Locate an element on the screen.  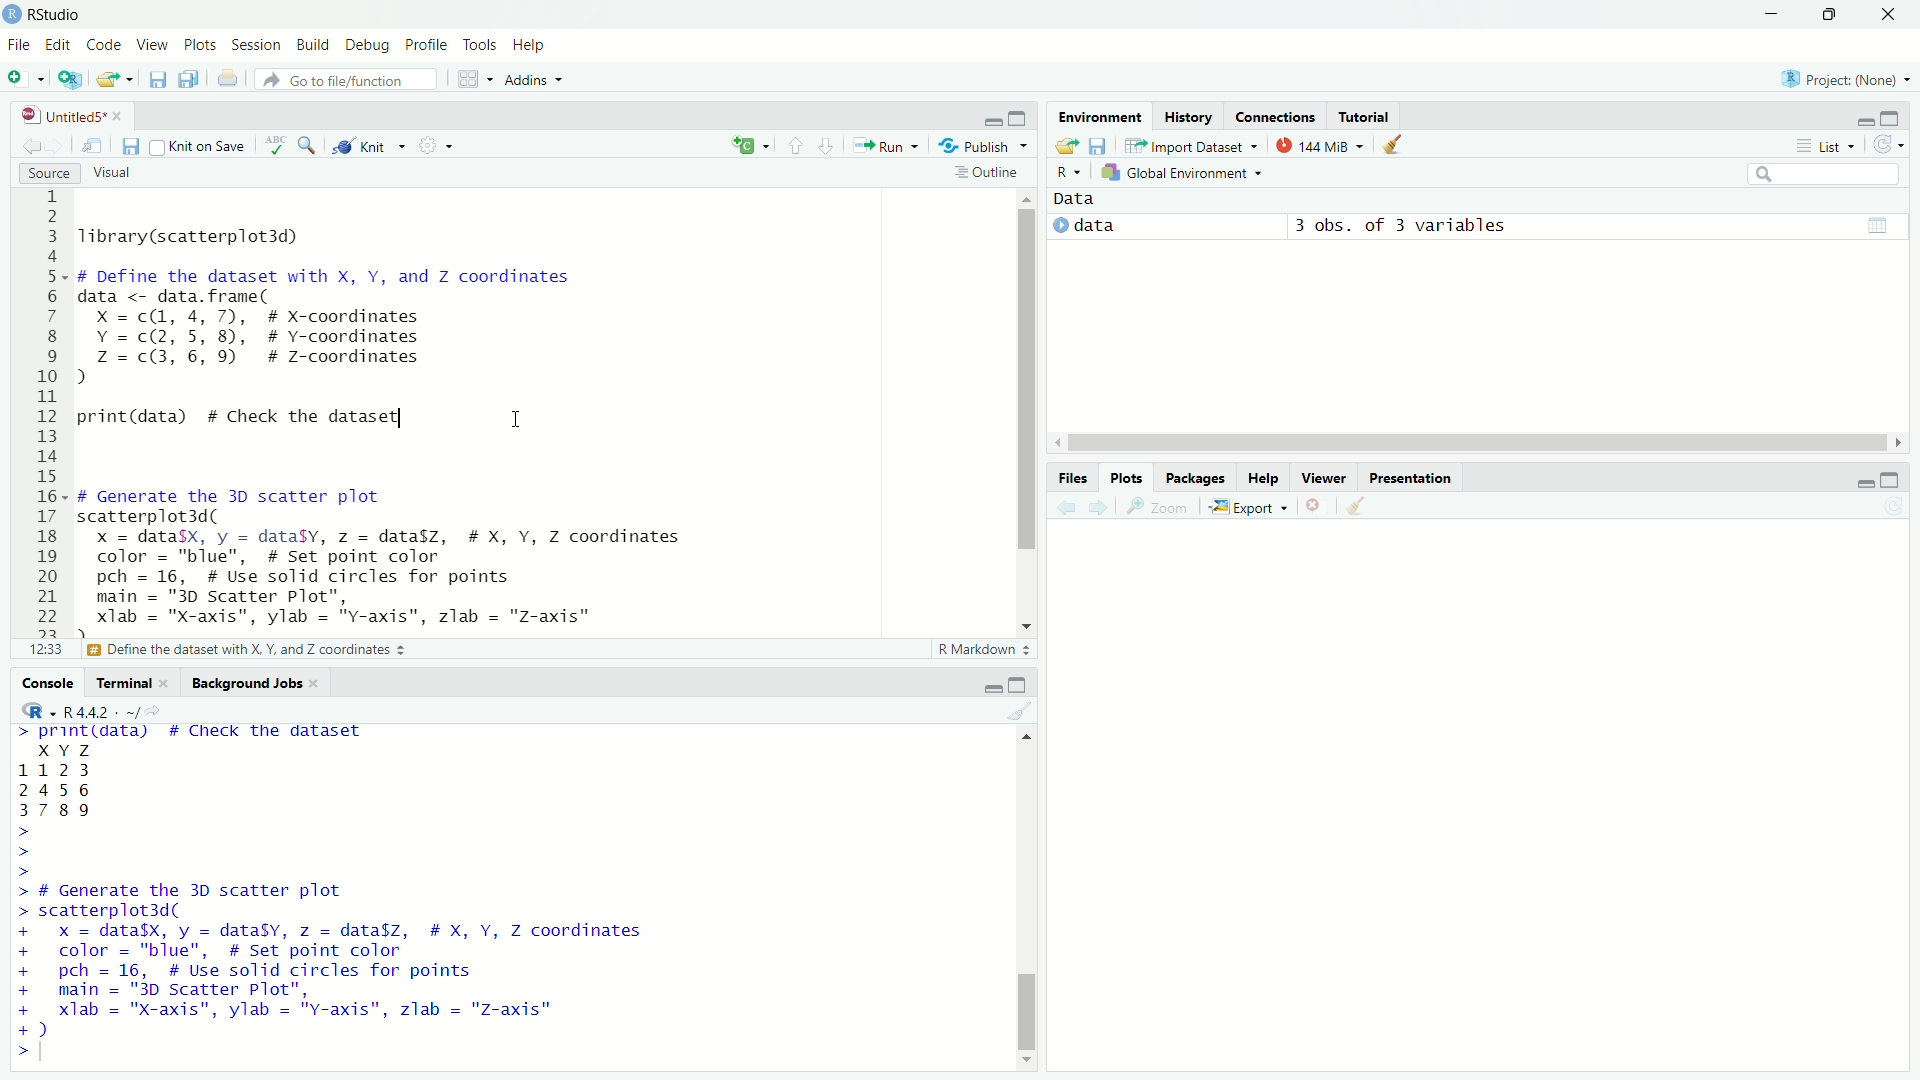
library (scatterplot3d) is located at coordinates (192, 236).